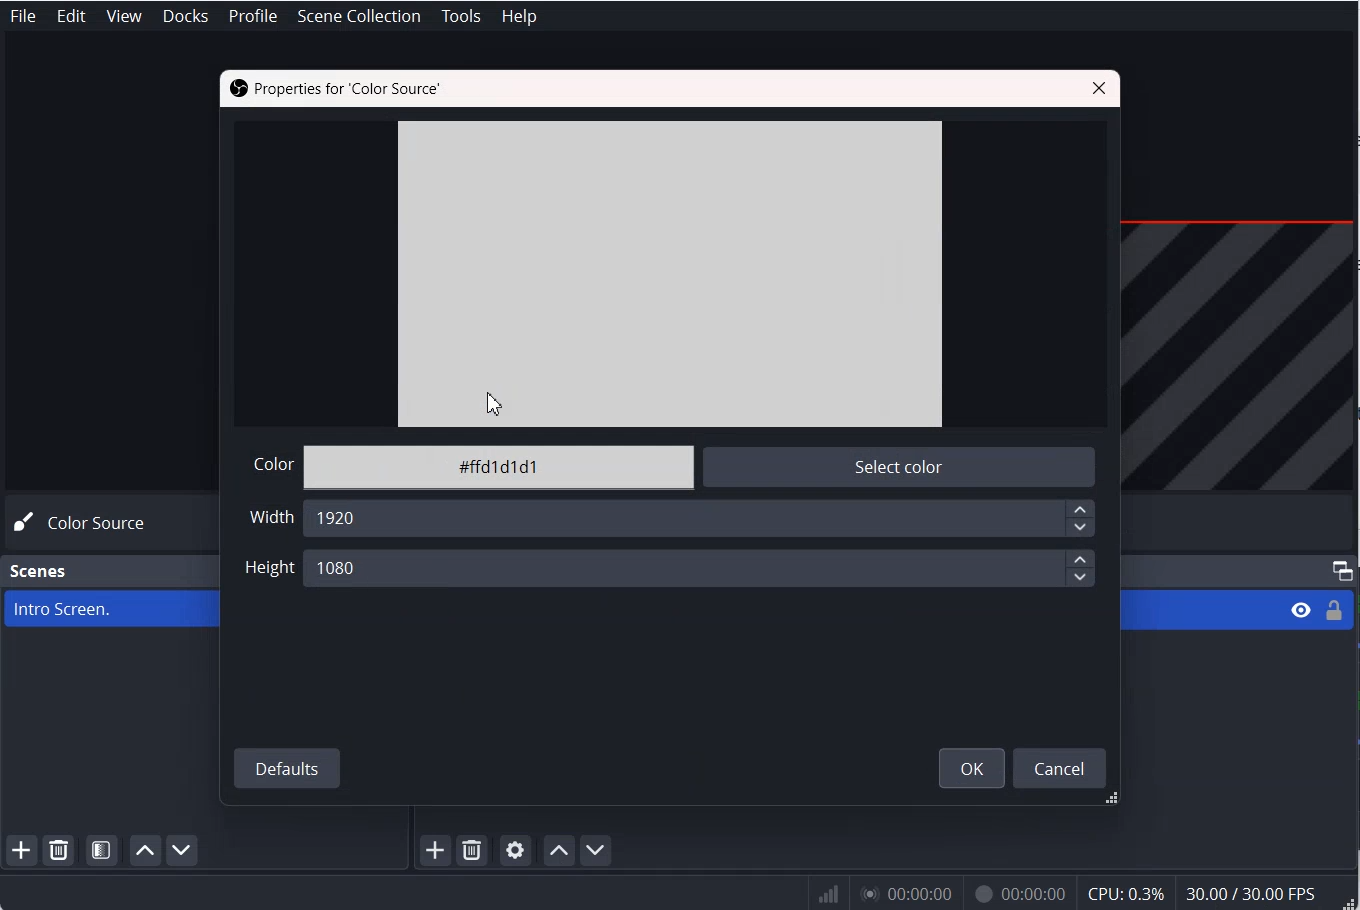 The image size is (1360, 910). Describe the element at coordinates (333, 87) in the screenshot. I see `Text ` at that location.